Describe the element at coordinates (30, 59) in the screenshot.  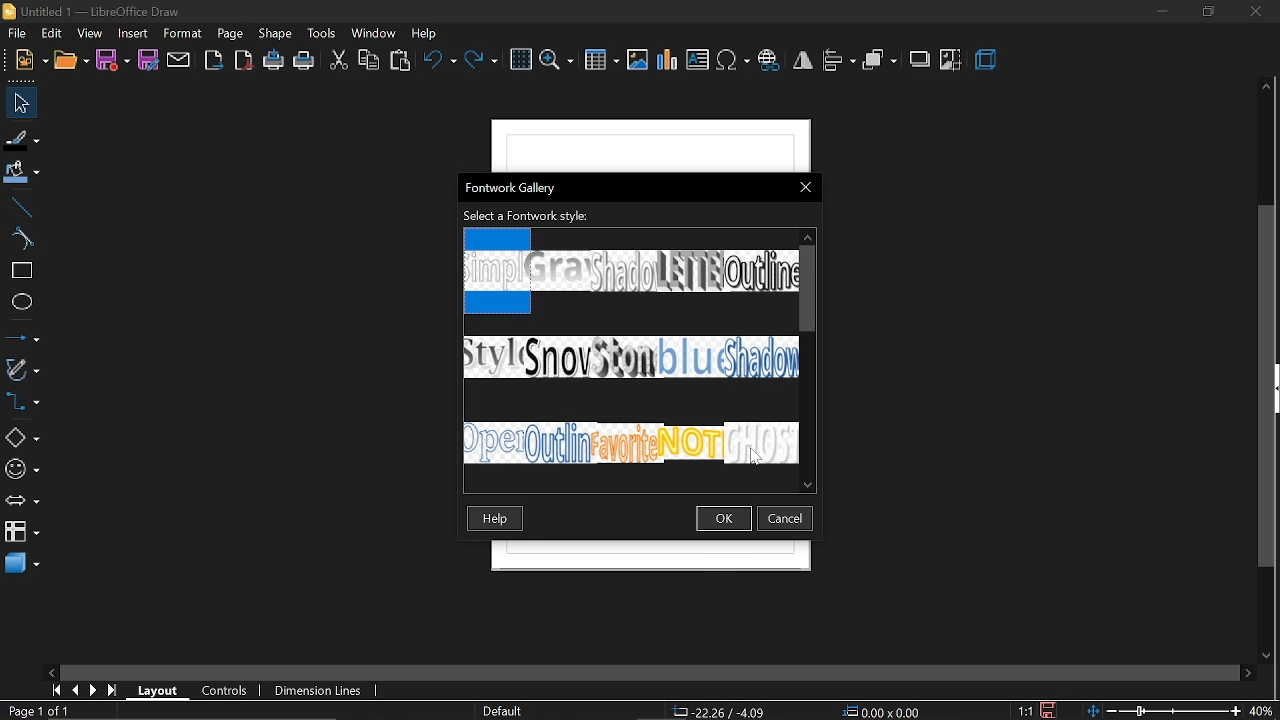
I see `new ` at that location.